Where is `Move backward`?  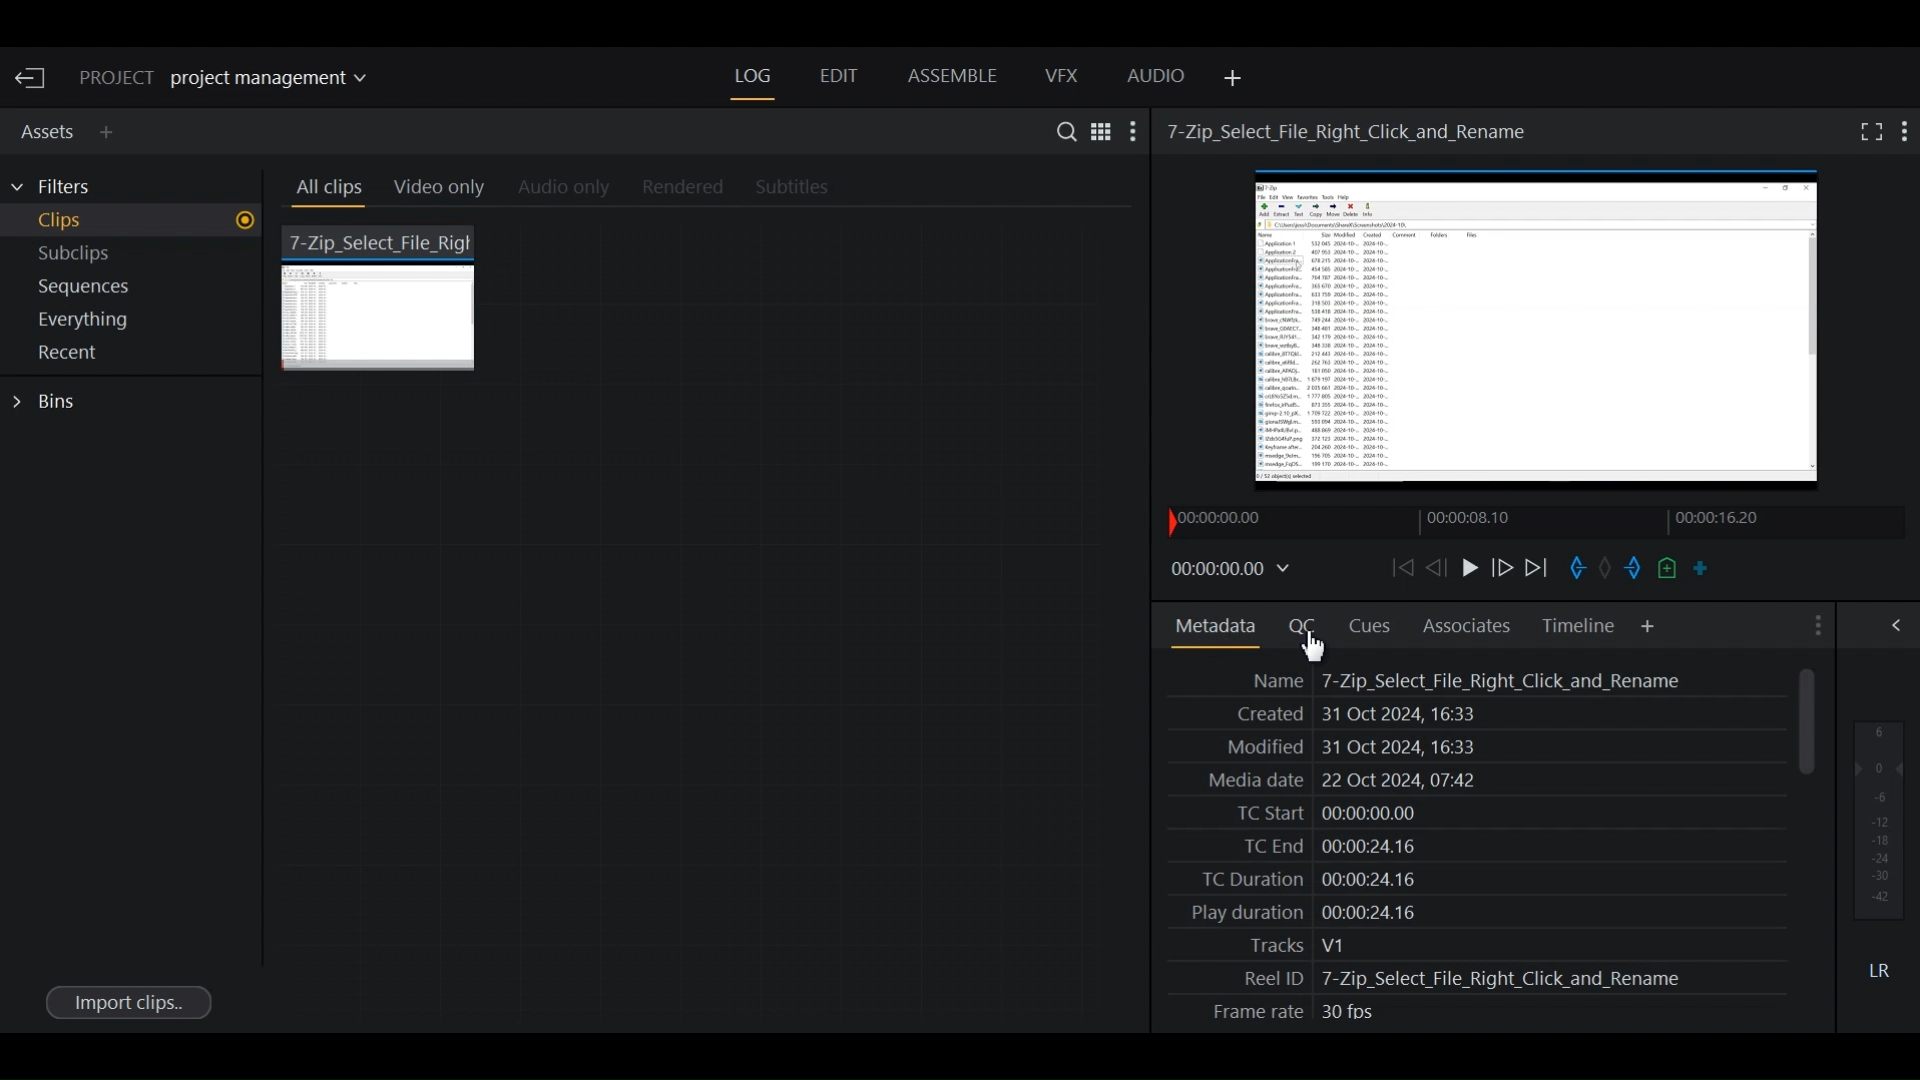 Move backward is located at coordinates (1400, 567).